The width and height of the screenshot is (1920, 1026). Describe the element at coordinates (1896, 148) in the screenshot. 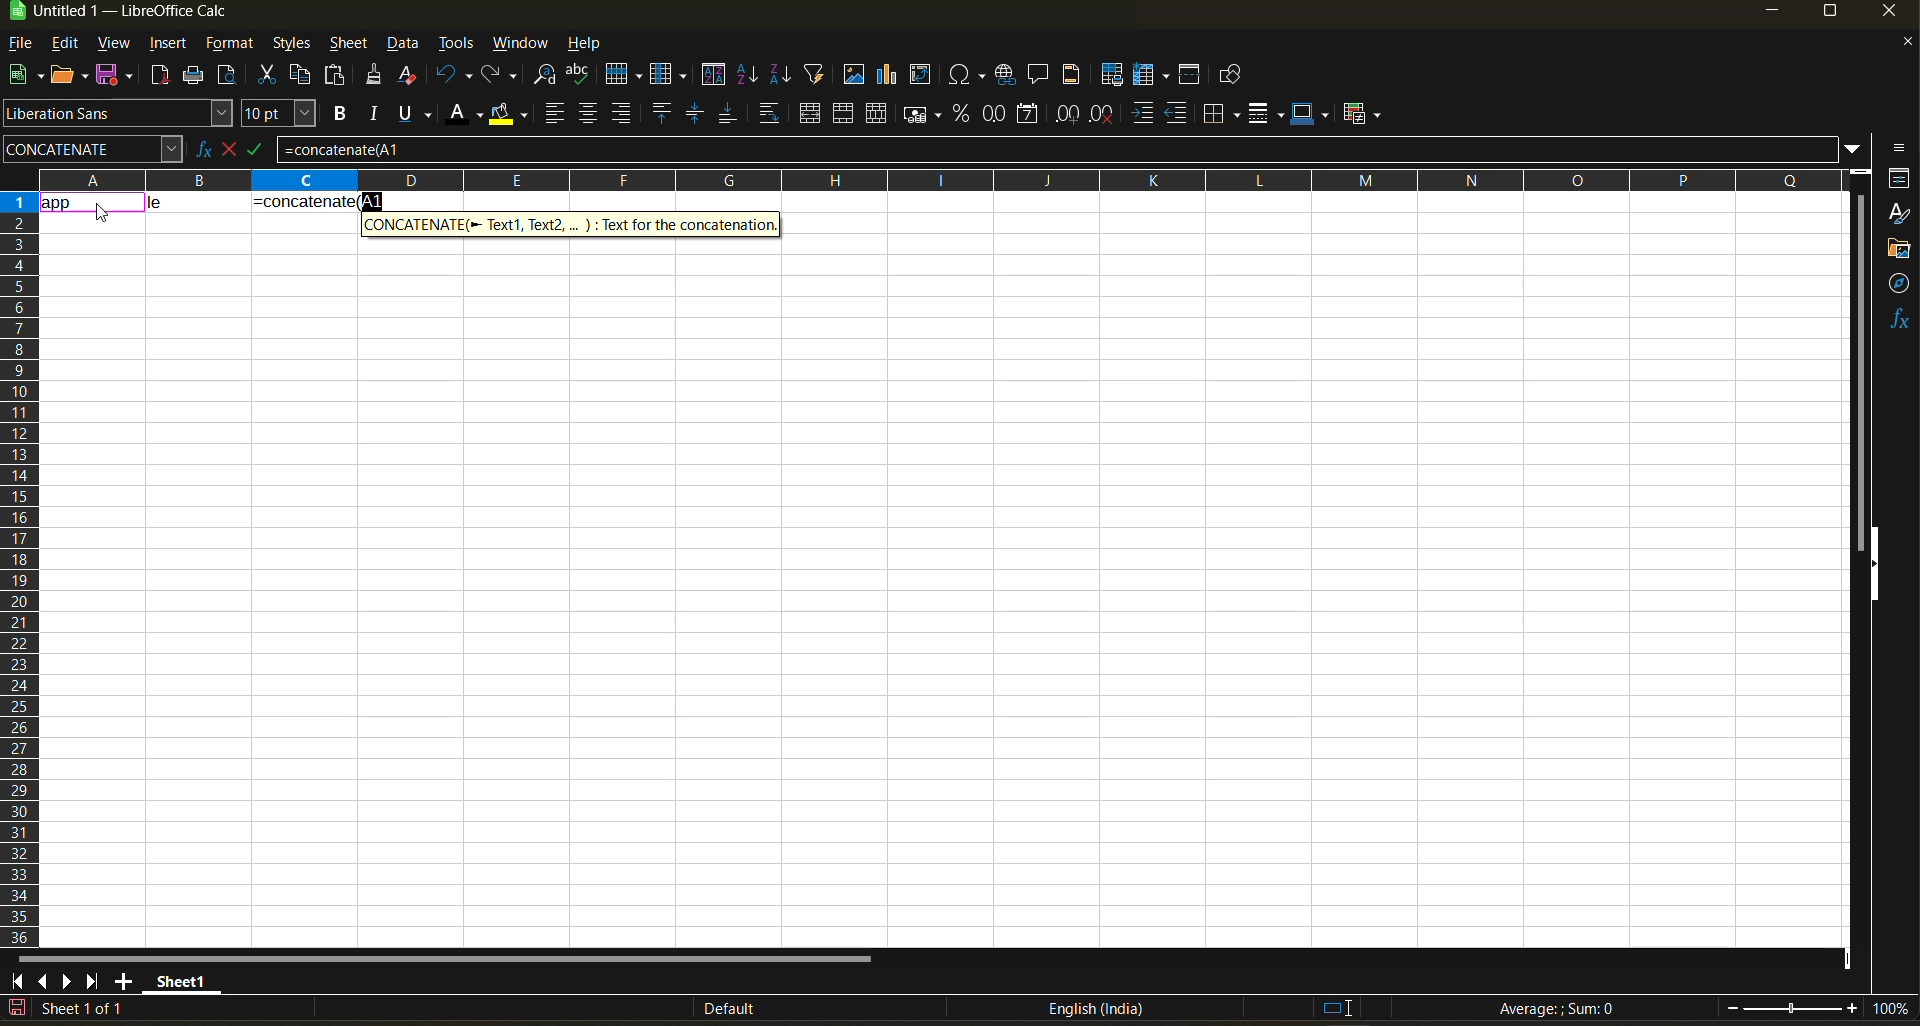

I see `sidebar settings` at that location.